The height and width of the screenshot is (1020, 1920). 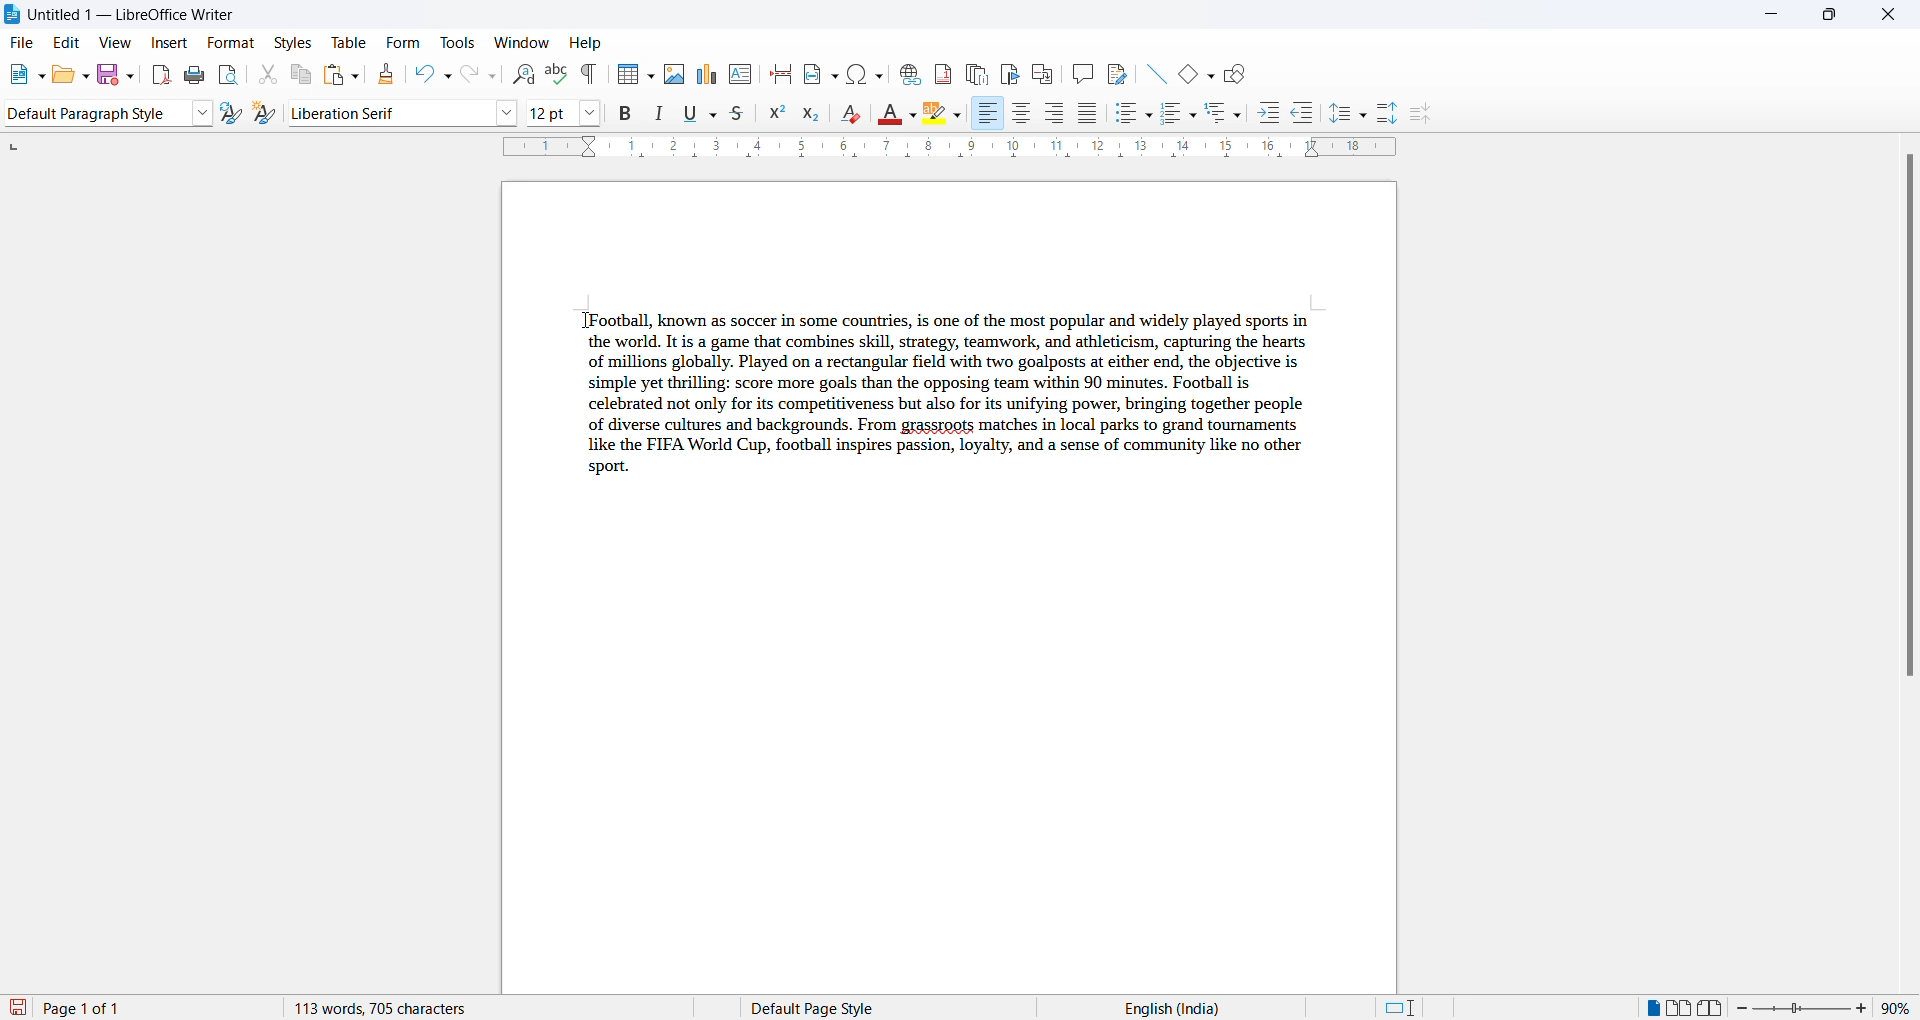 I want to click on text align center, so click(x=1055, y=114).